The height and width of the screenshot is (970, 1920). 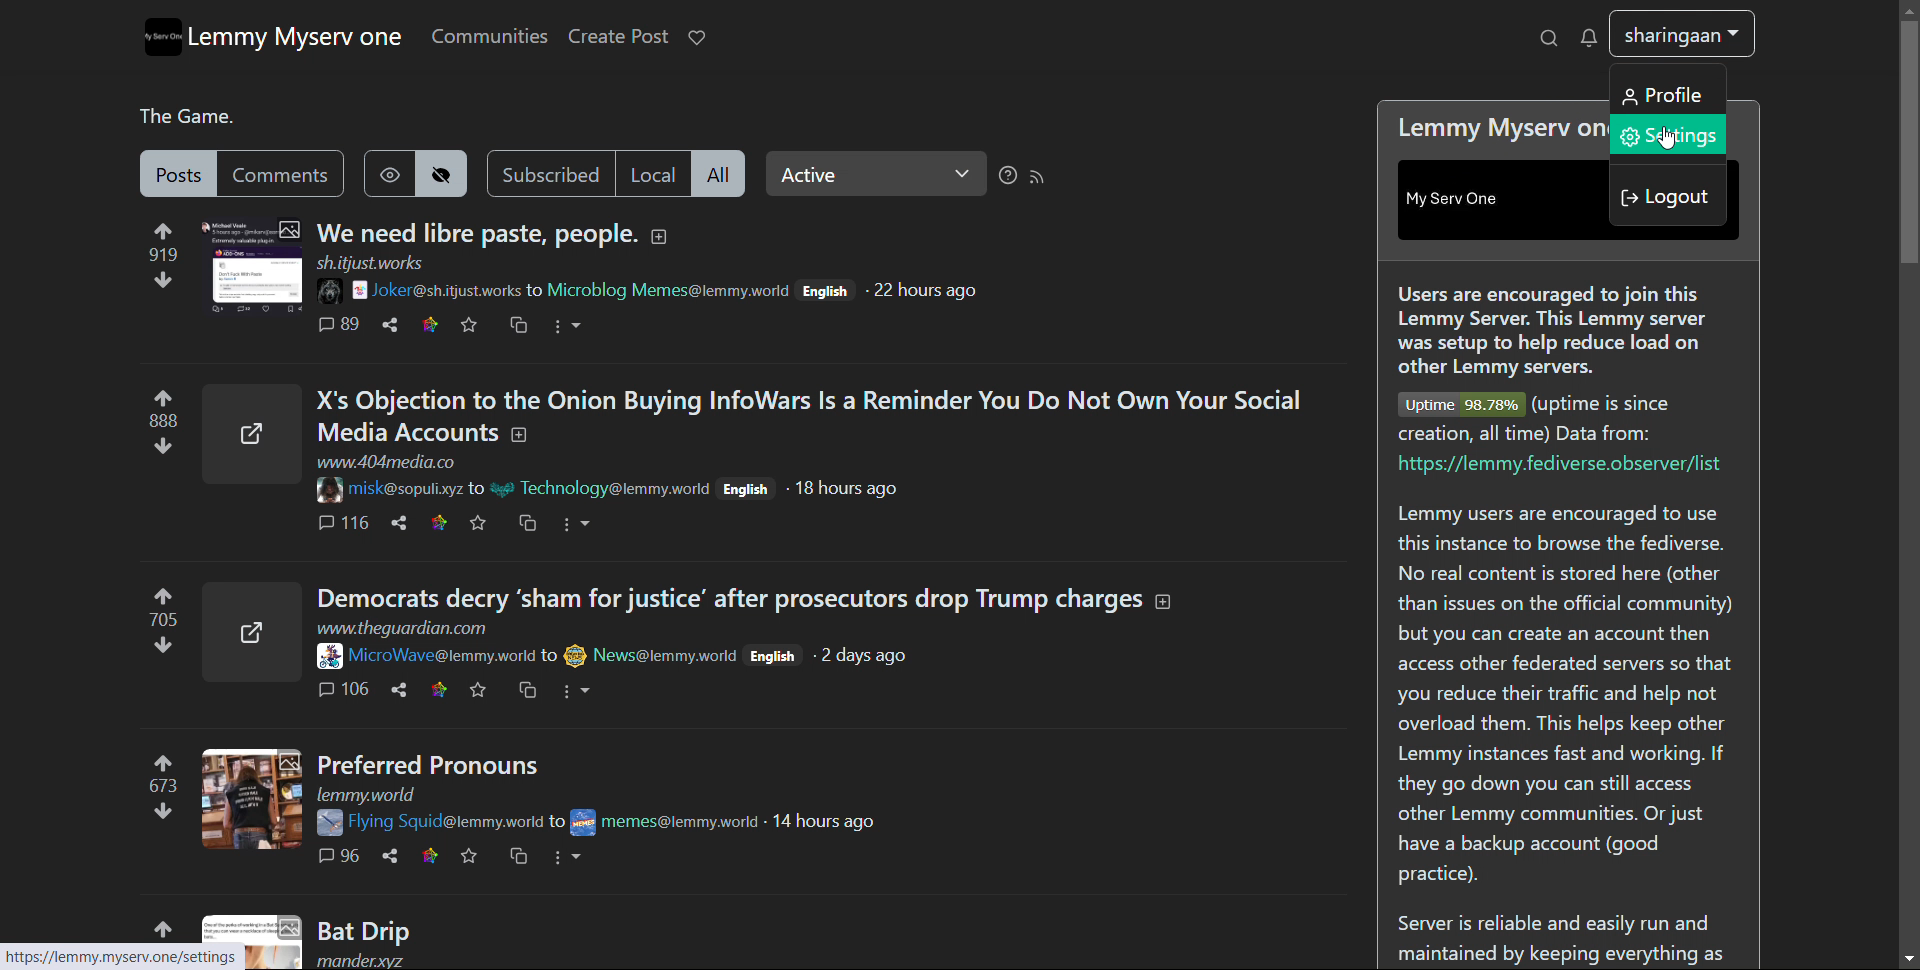 I want to click on Server is reliable and easily run and
maintained by keeping everything as, so click(x=1566, y=936).